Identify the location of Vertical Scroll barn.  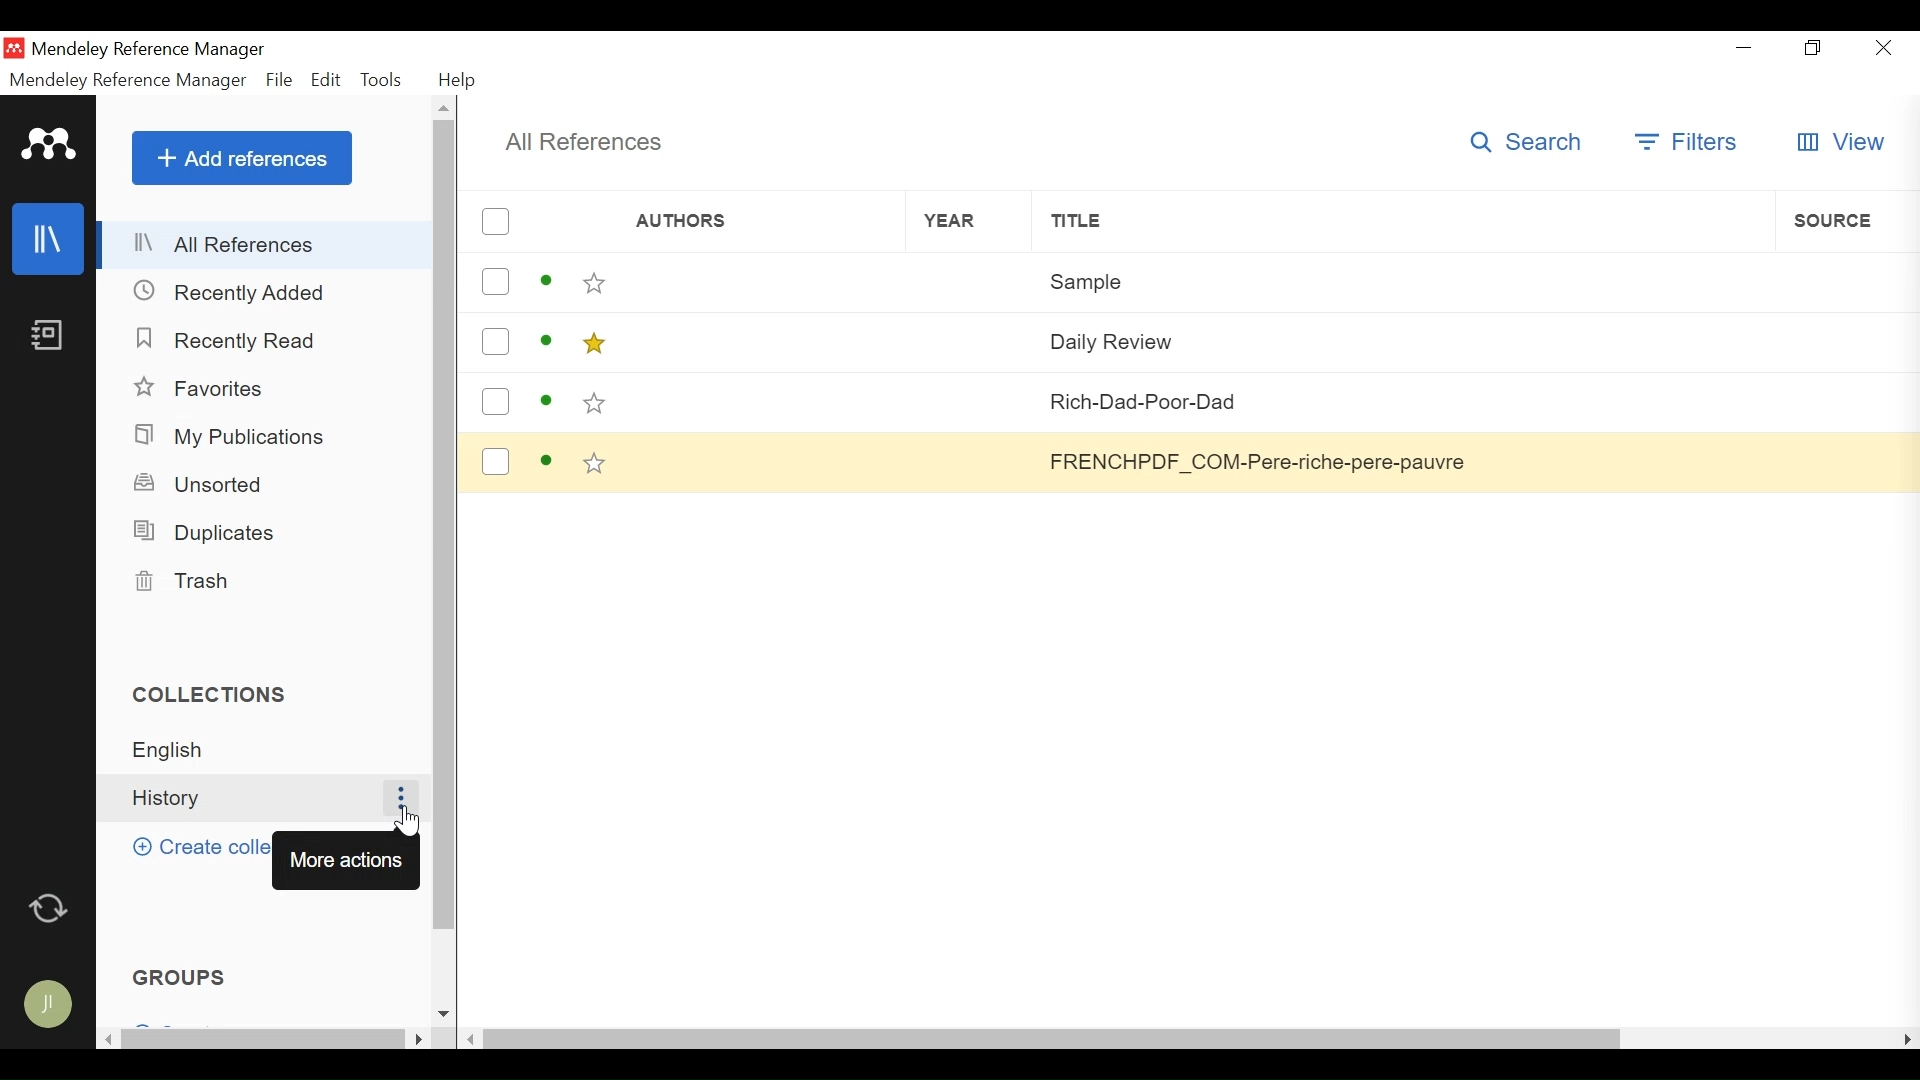
(443, 549).